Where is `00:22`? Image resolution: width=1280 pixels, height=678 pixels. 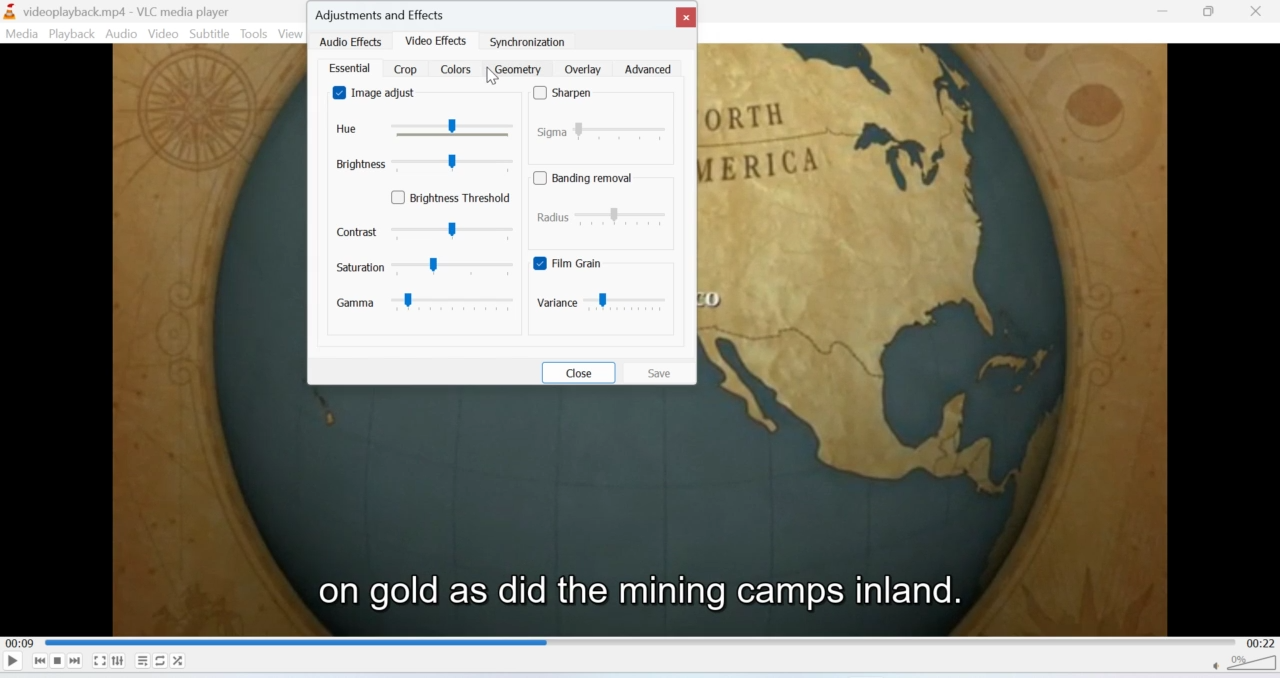 00:22 is located at coordinates (1263, 643).